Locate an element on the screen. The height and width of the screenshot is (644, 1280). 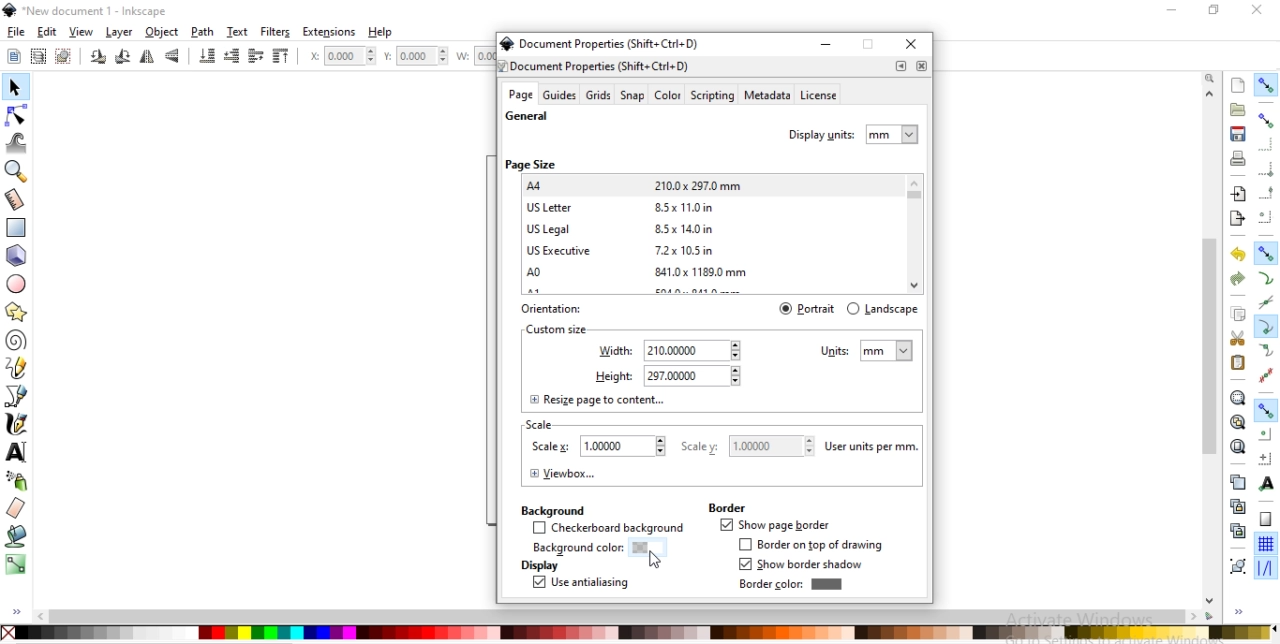
checkerboard background is located at coordinates (609, 529).